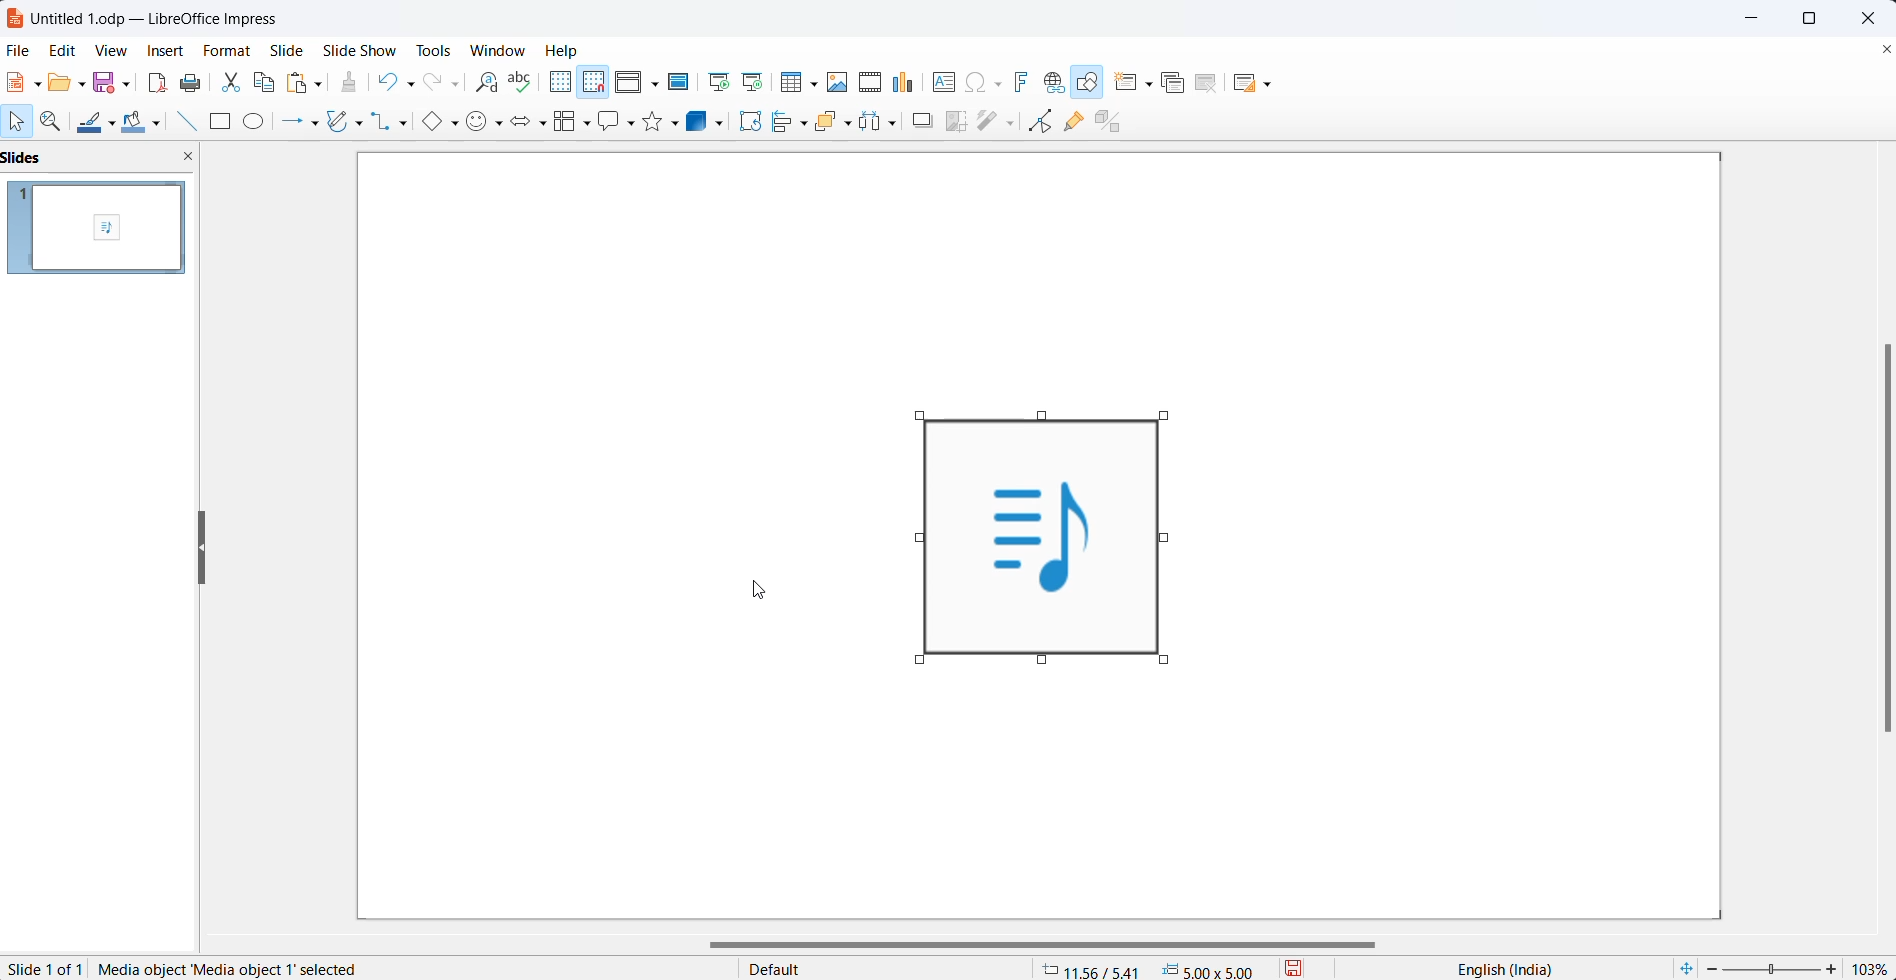  What do you see at coordinates (985, 82) in the screenshot?
I see `insert special character` at bounding box center [985, 82].